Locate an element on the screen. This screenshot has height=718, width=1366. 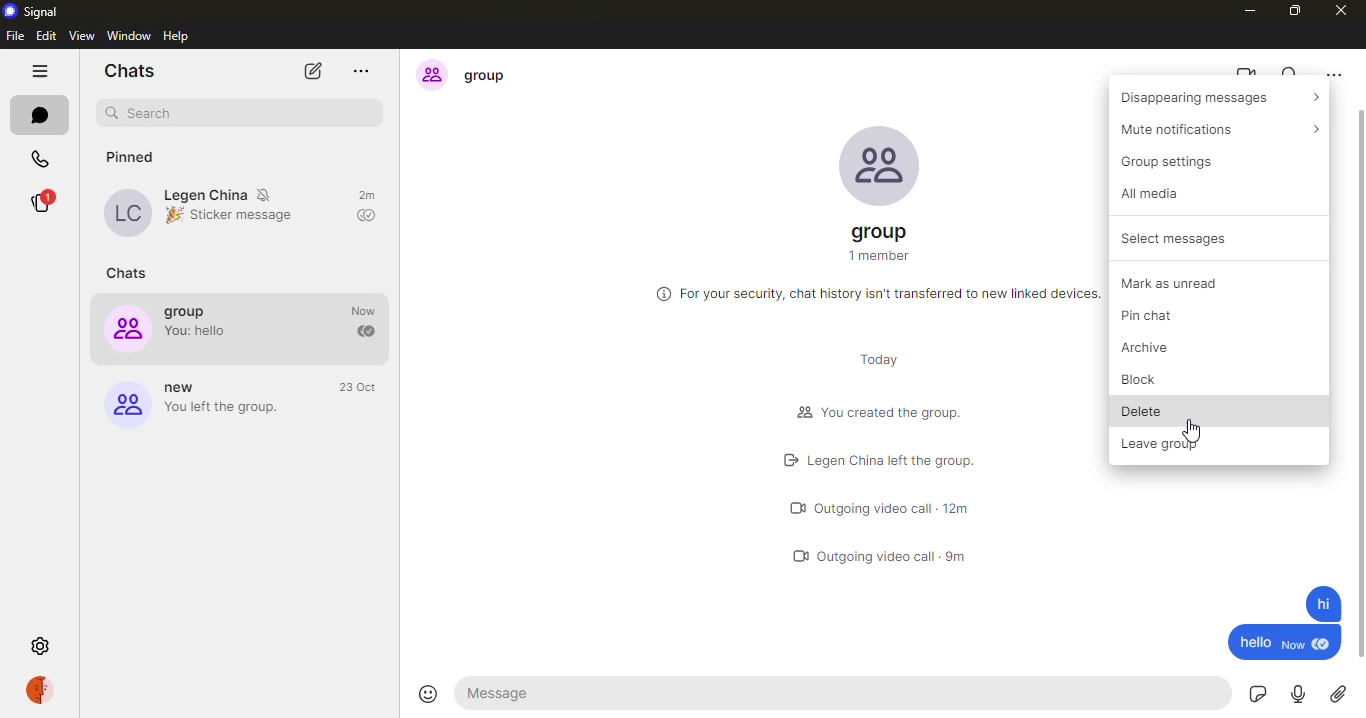
group logo is located at coordinates (799, 413).